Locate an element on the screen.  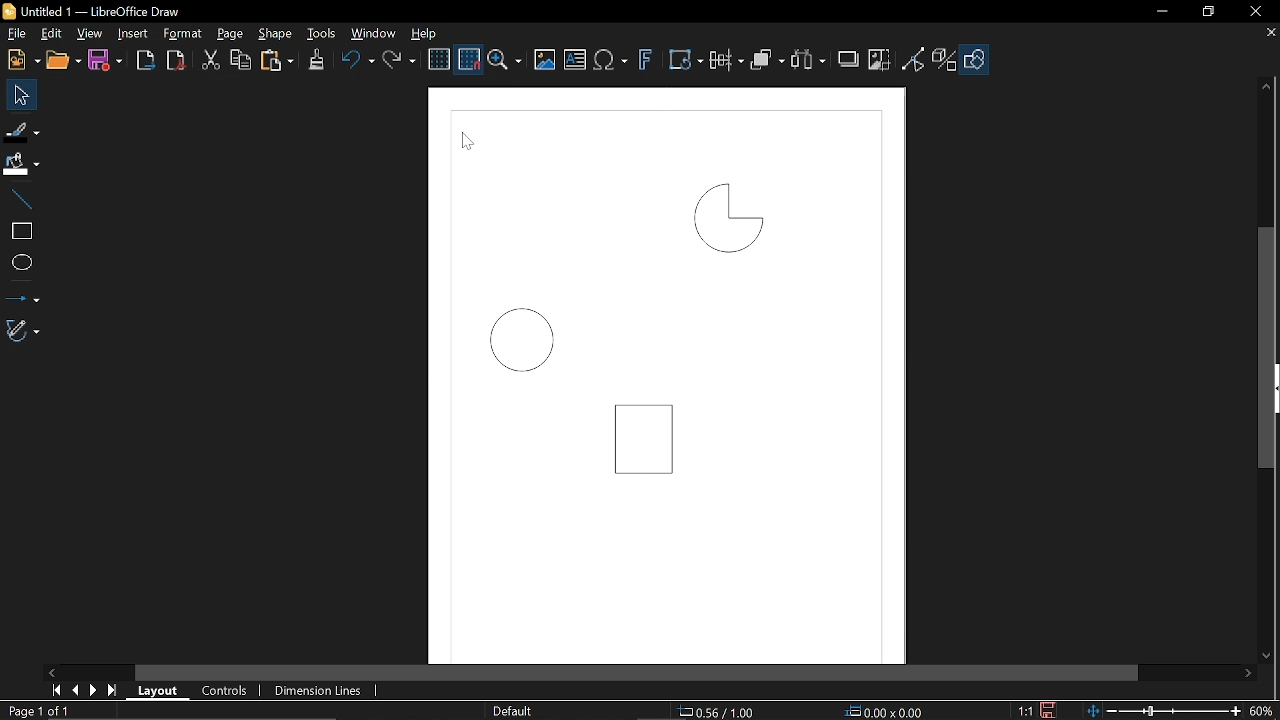
Export pdf is located at coordinates (174, 61).